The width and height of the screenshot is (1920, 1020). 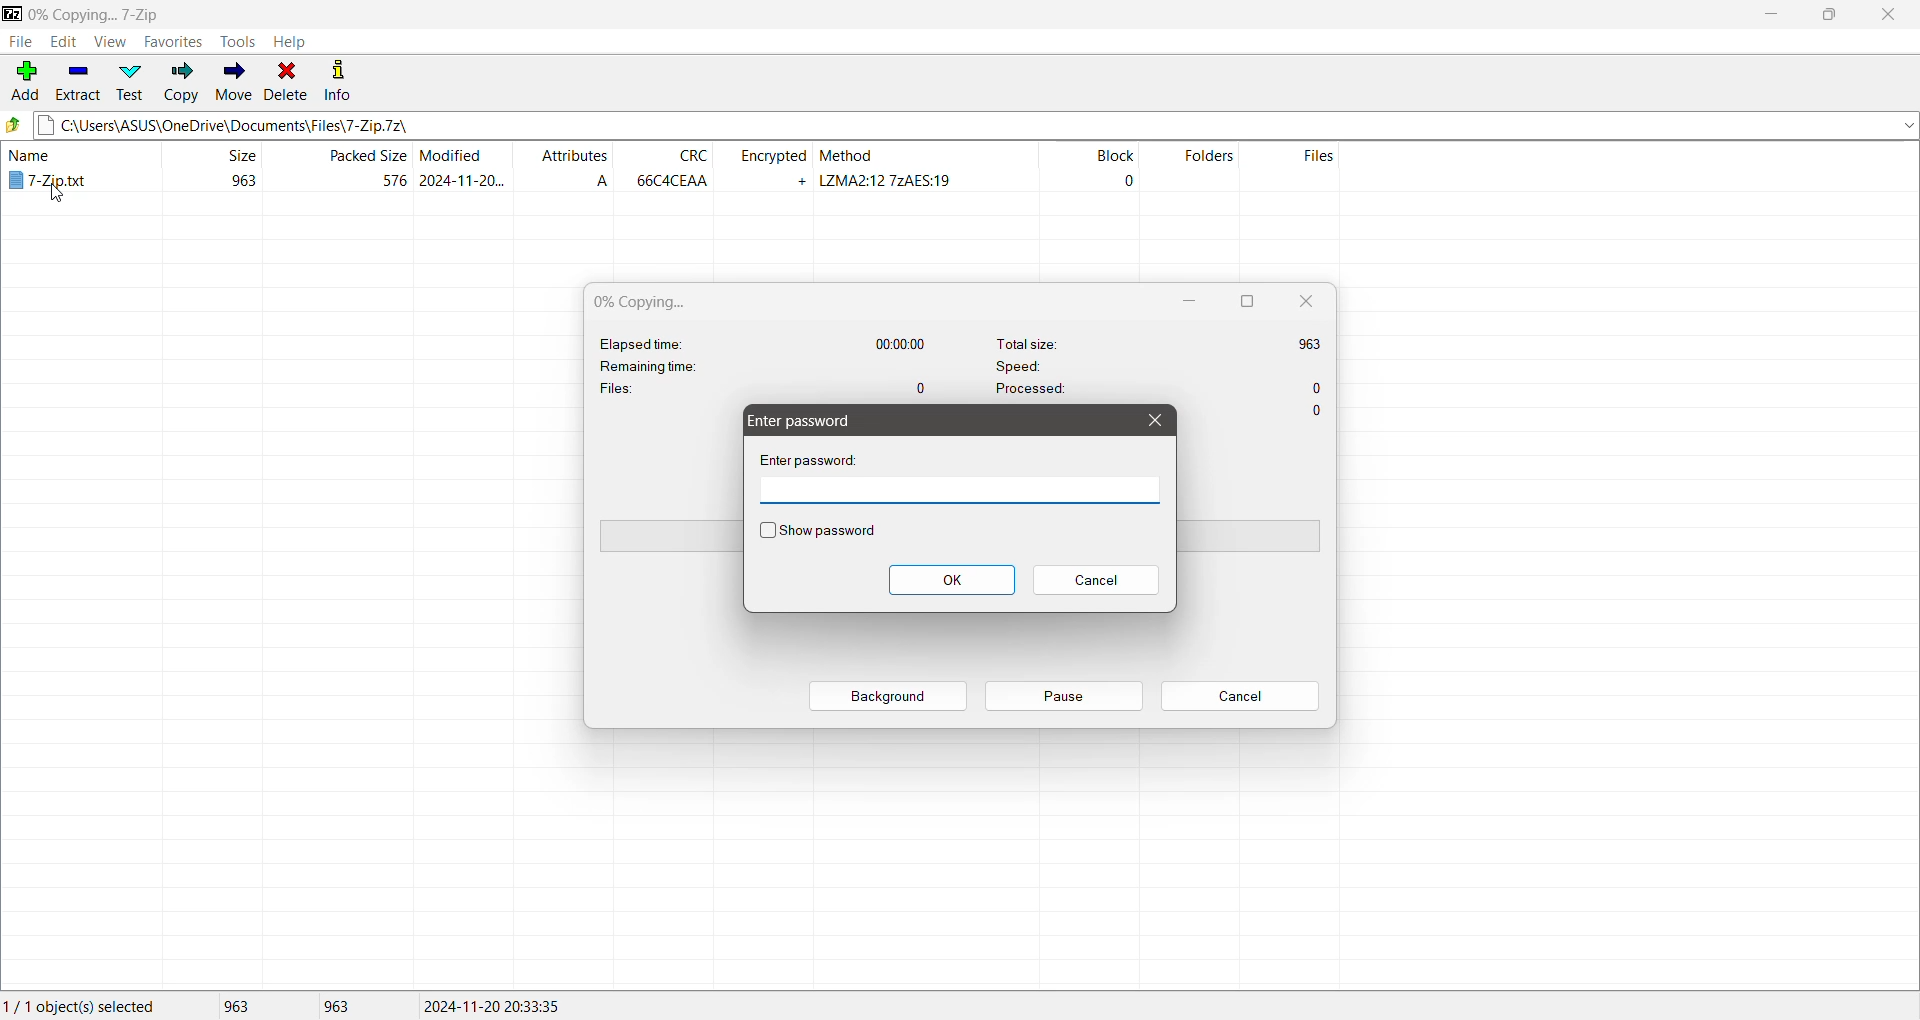 What do you see at coordinates (1244, 301) in the screenshot?
I see `Maximize` at bounding box center [1244, 301].